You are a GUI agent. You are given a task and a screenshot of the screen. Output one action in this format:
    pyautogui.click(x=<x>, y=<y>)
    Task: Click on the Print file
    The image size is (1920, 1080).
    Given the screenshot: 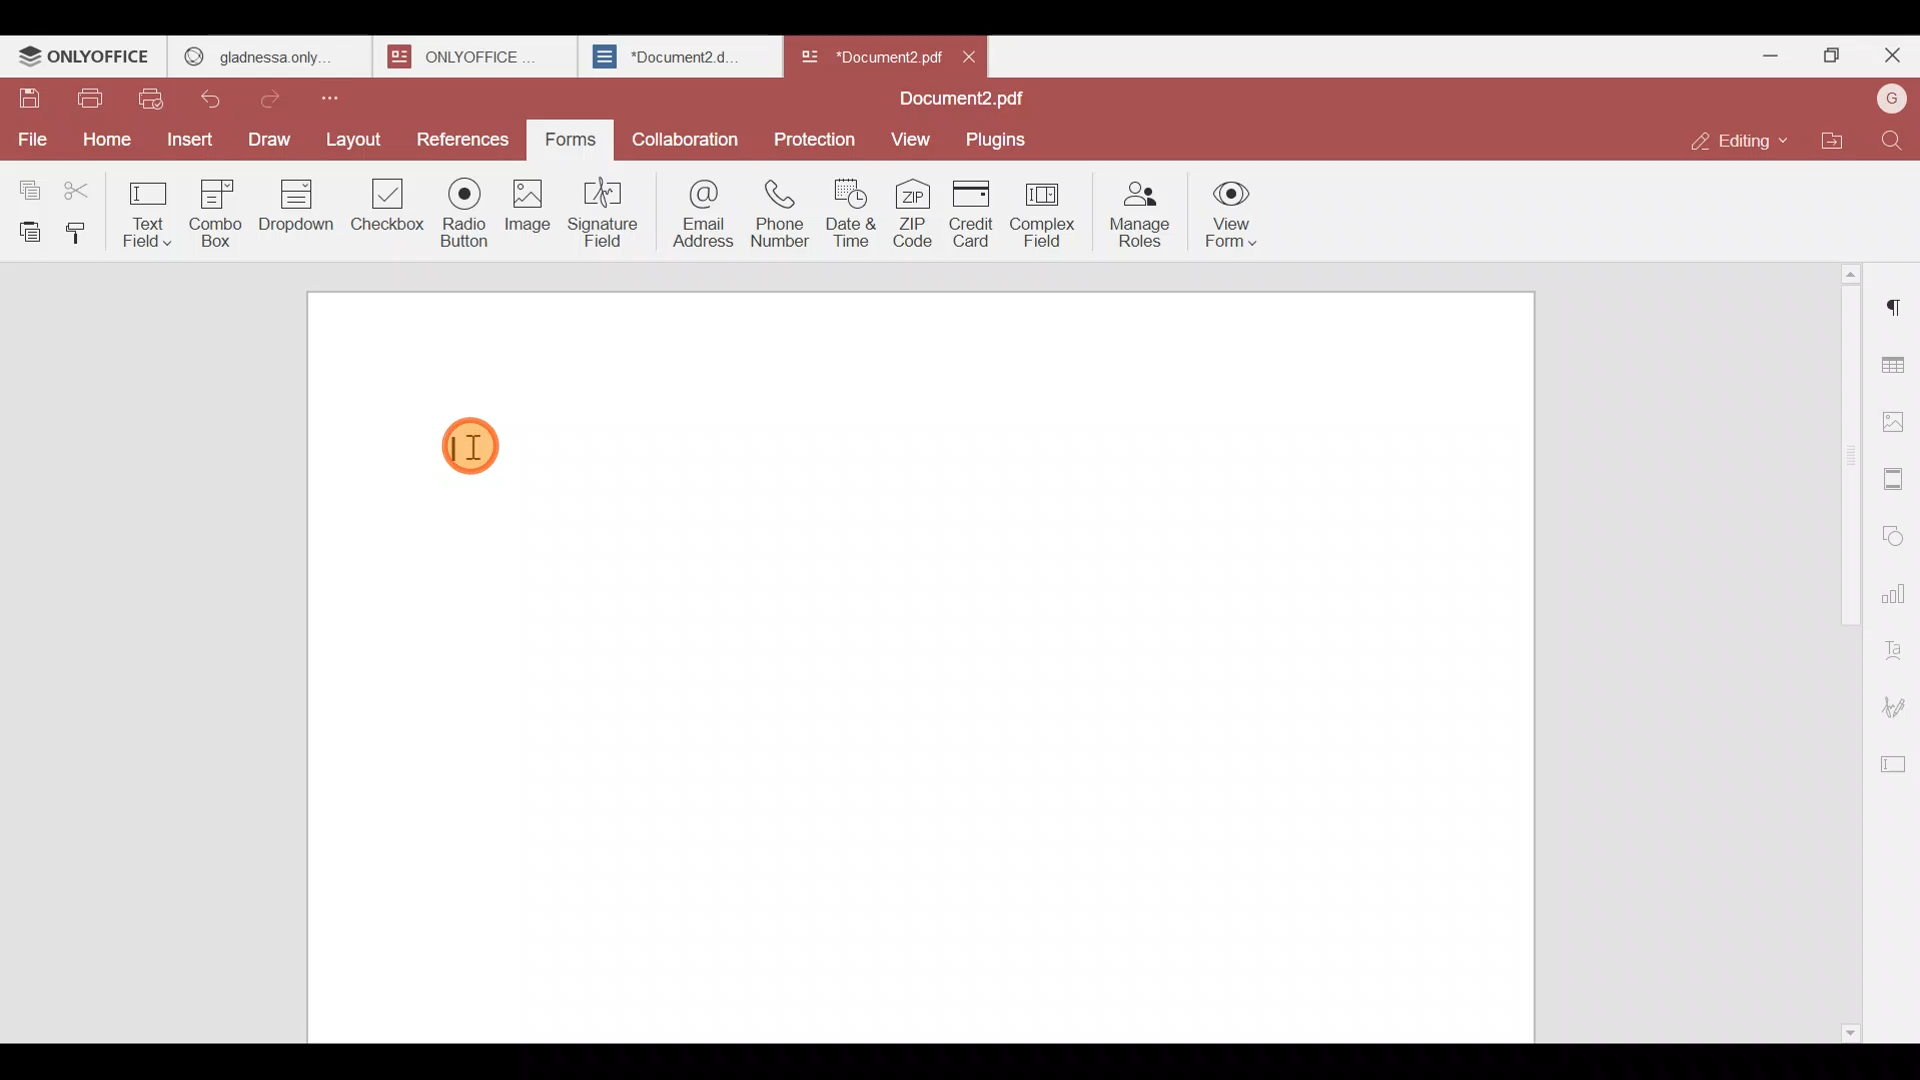 What is the action you would take?
    pyautogui.click(x=83, y=94)
    